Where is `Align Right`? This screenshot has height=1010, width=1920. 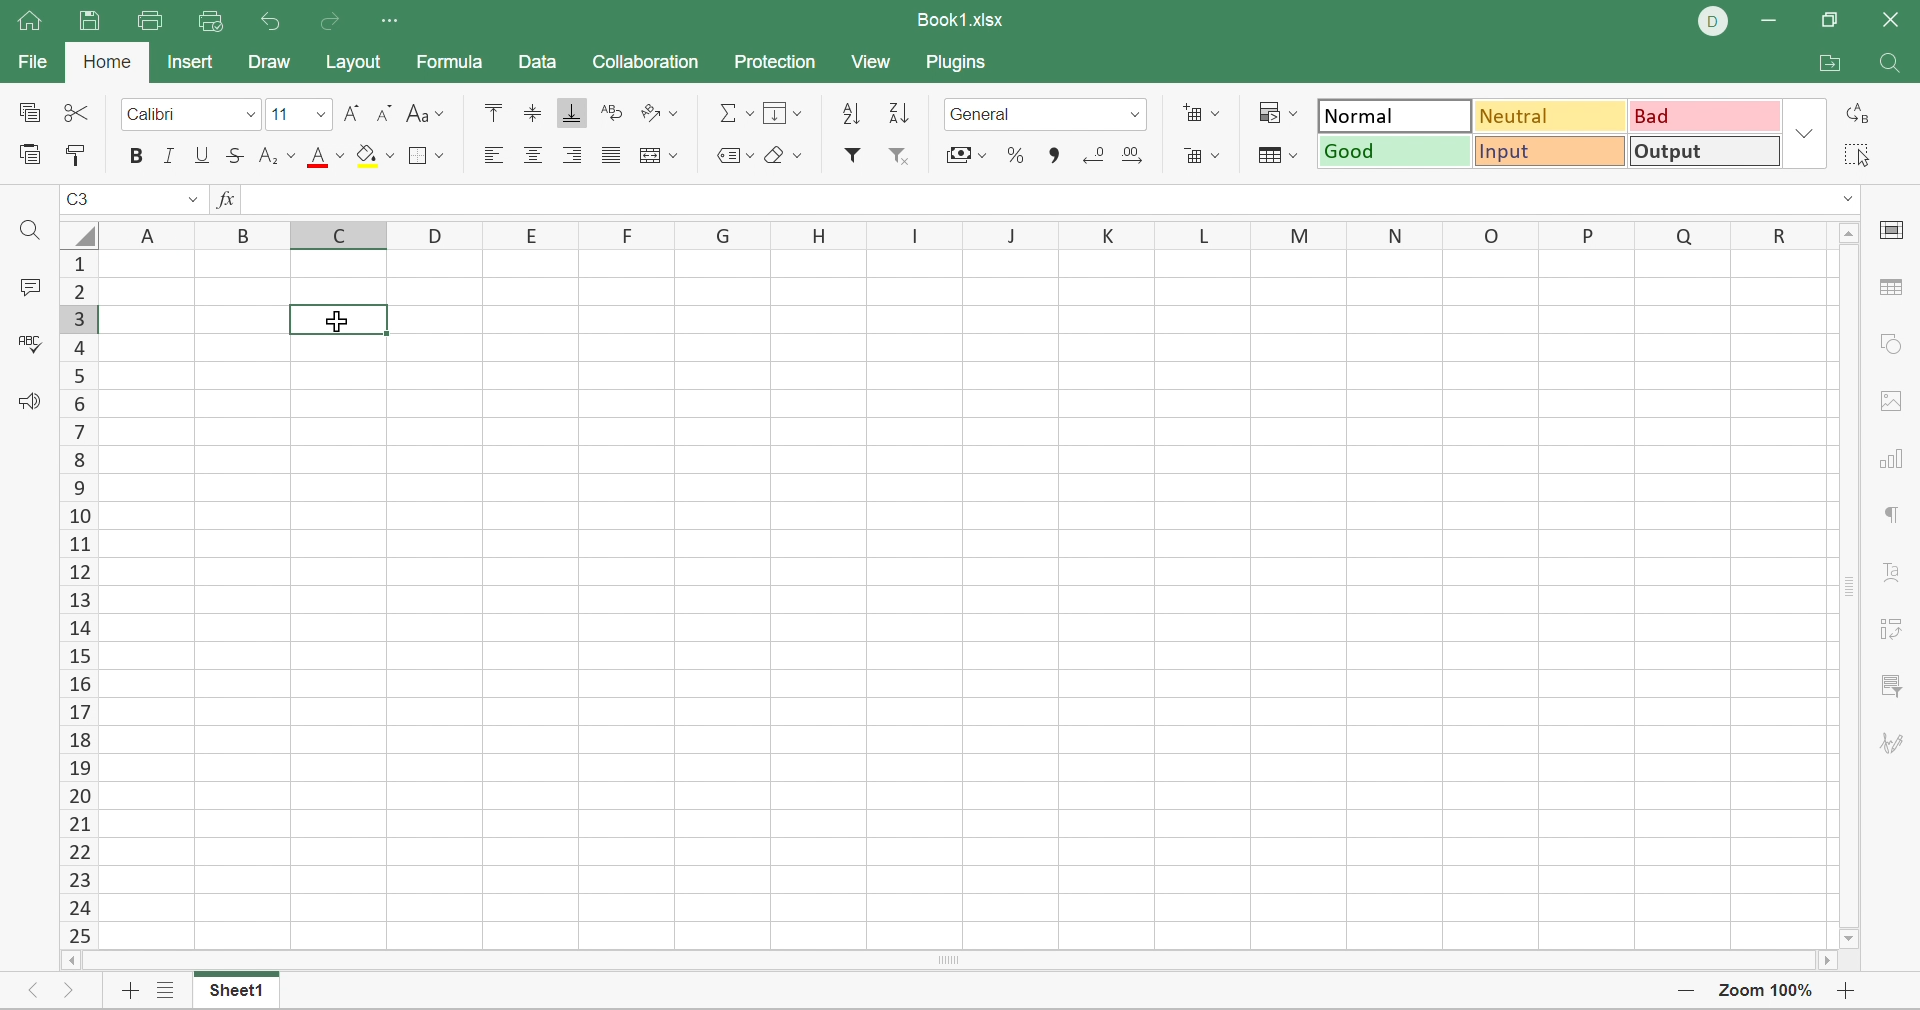 Align Right is located at coordinates (577, 154).